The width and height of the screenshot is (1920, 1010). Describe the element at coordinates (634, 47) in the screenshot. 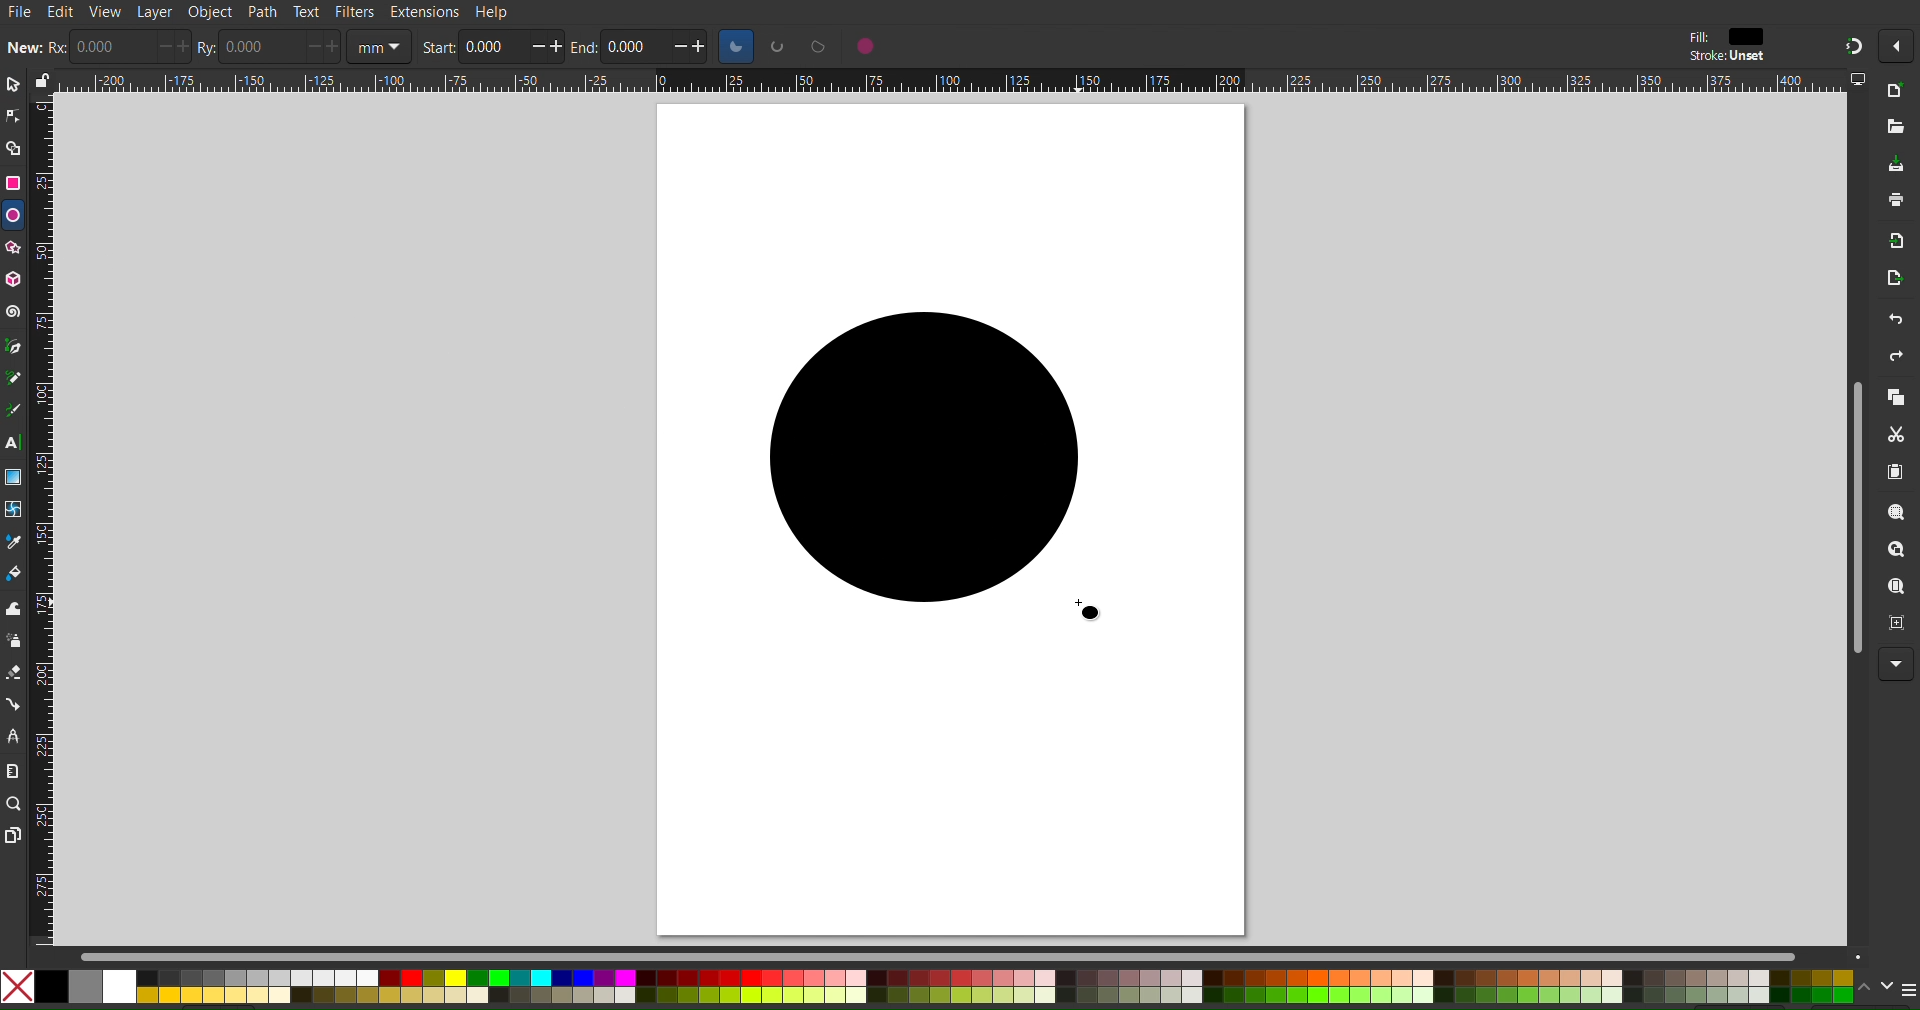

I see `0` at that location.